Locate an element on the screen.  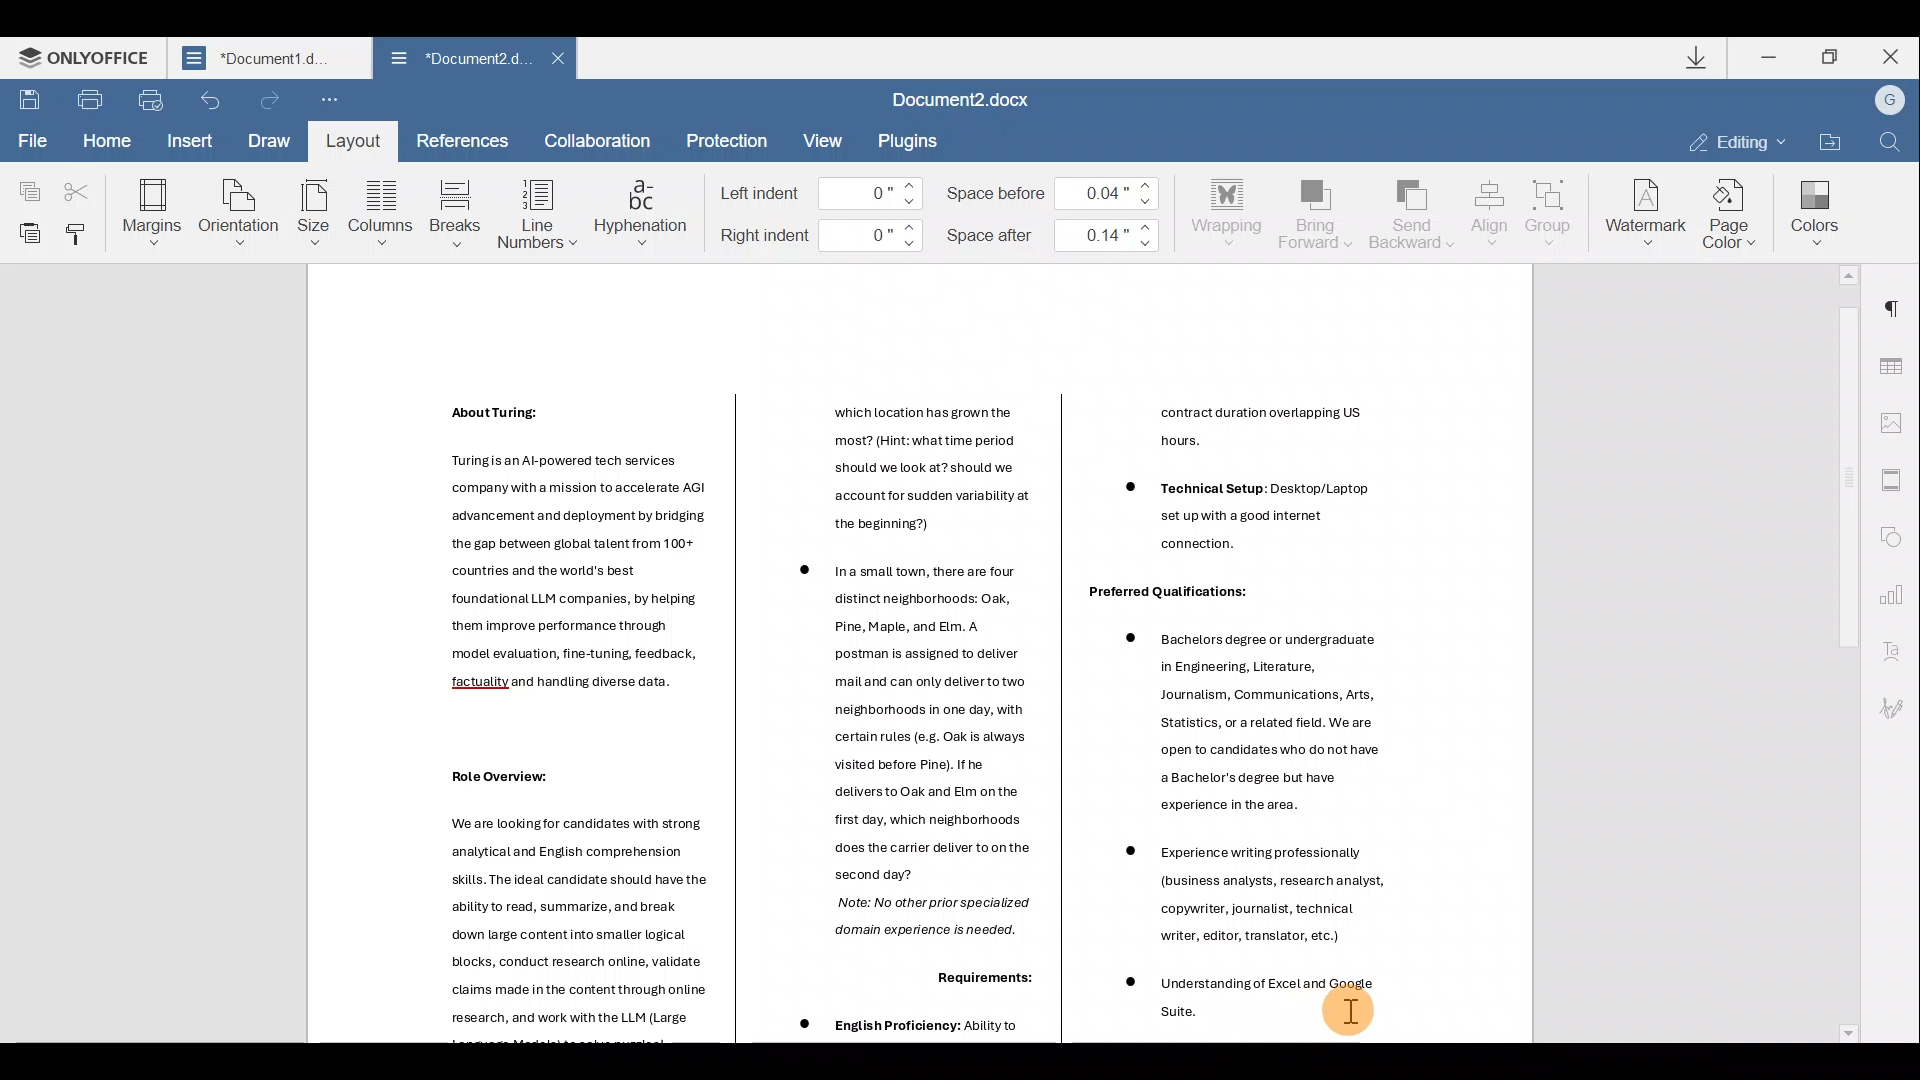
Group is located at coordinates (1552, 207).